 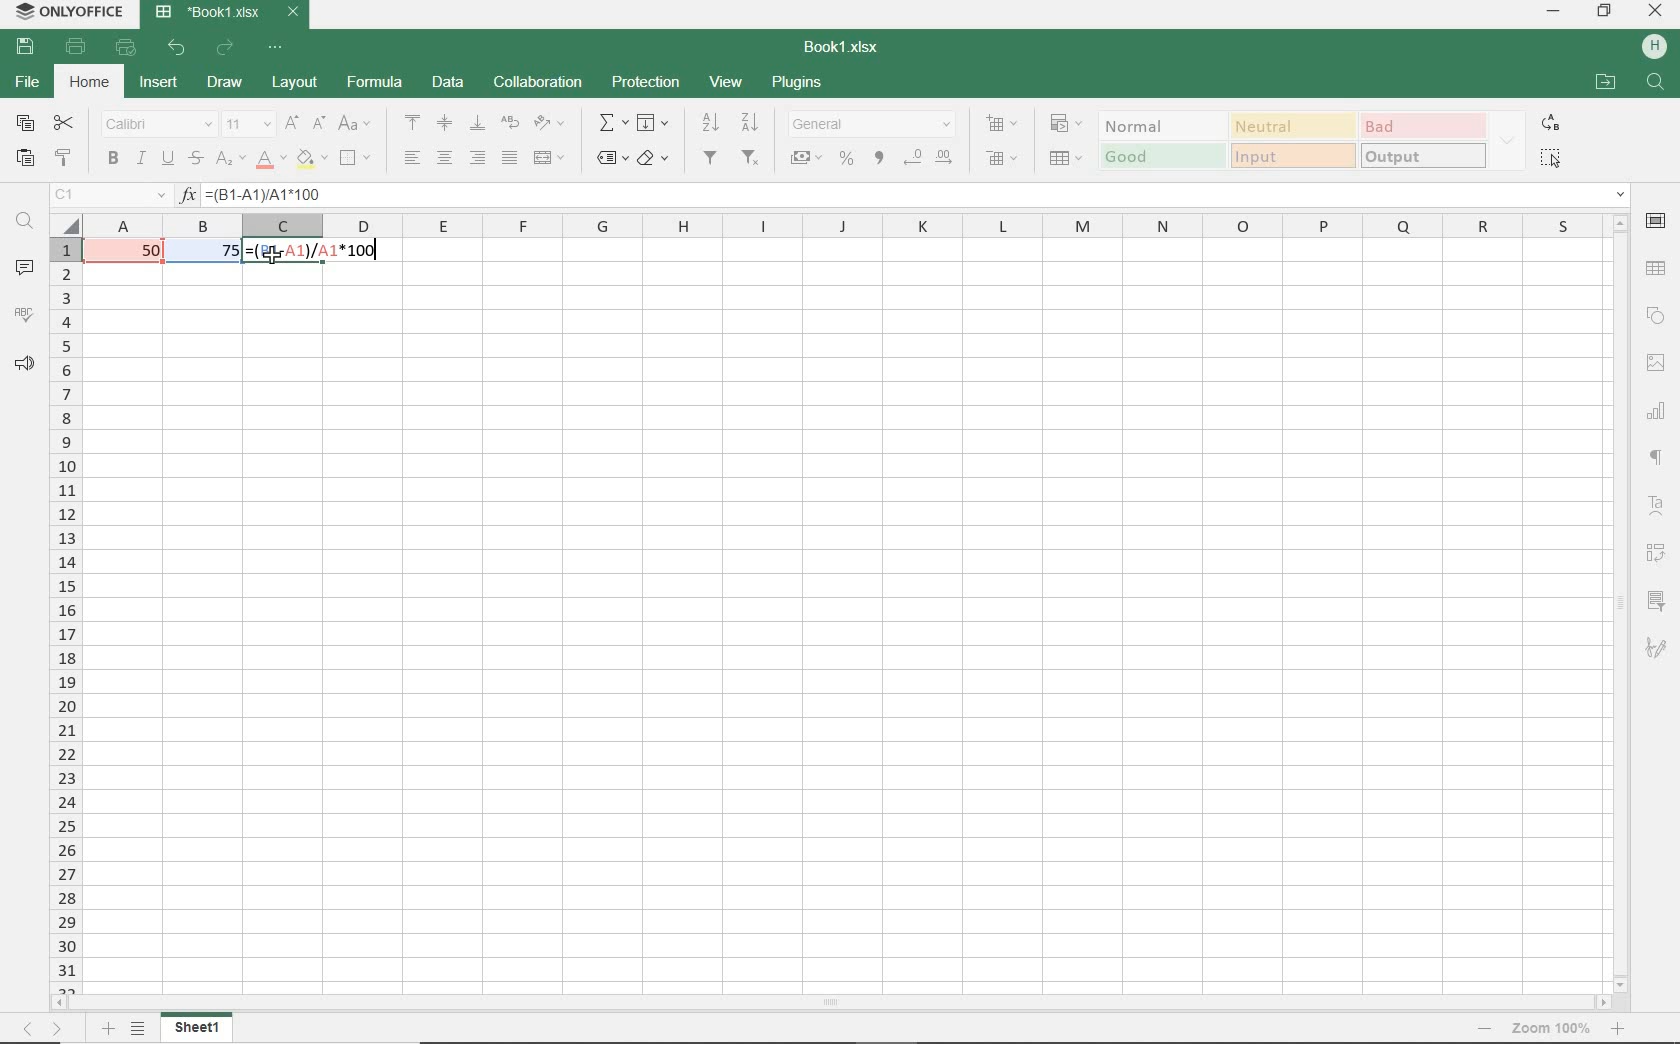 What do you see at coordinates (1606, 82) in the screenshot?
I see `open file location` at bounding box center [1606, 82].